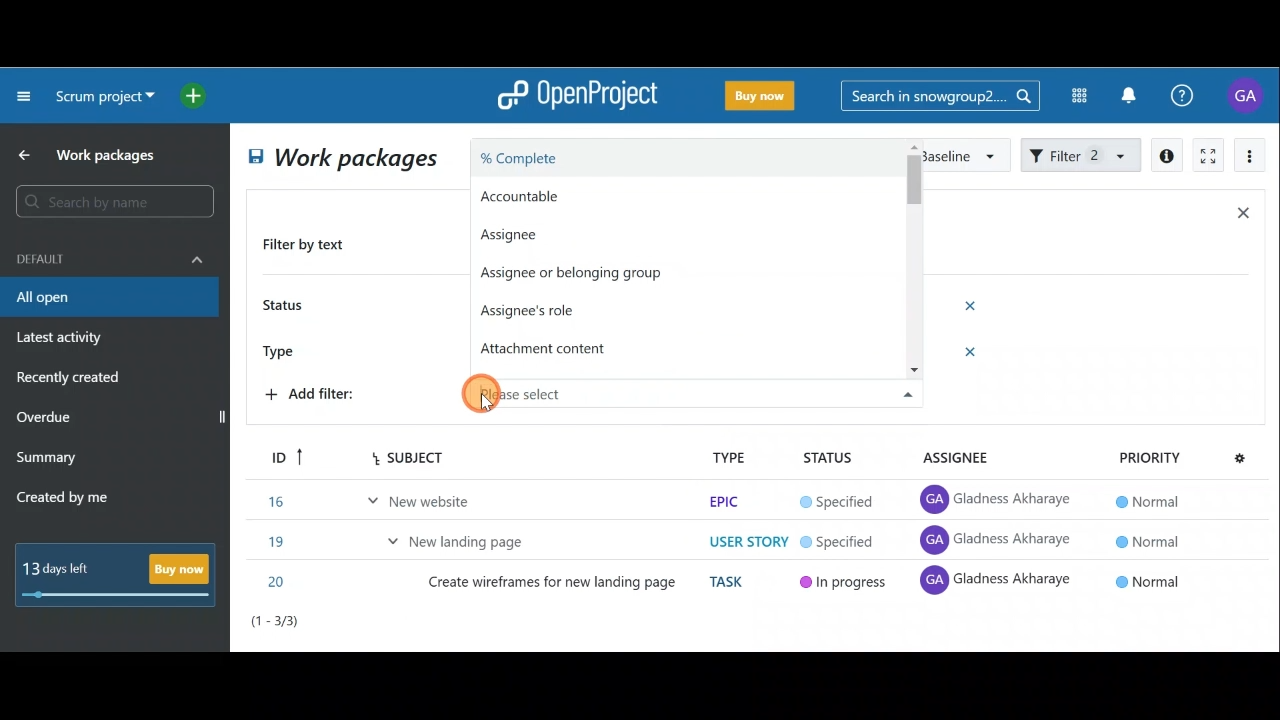 This screenshot has height=720, width=1280. I want to click on Default, so click(110, 257).